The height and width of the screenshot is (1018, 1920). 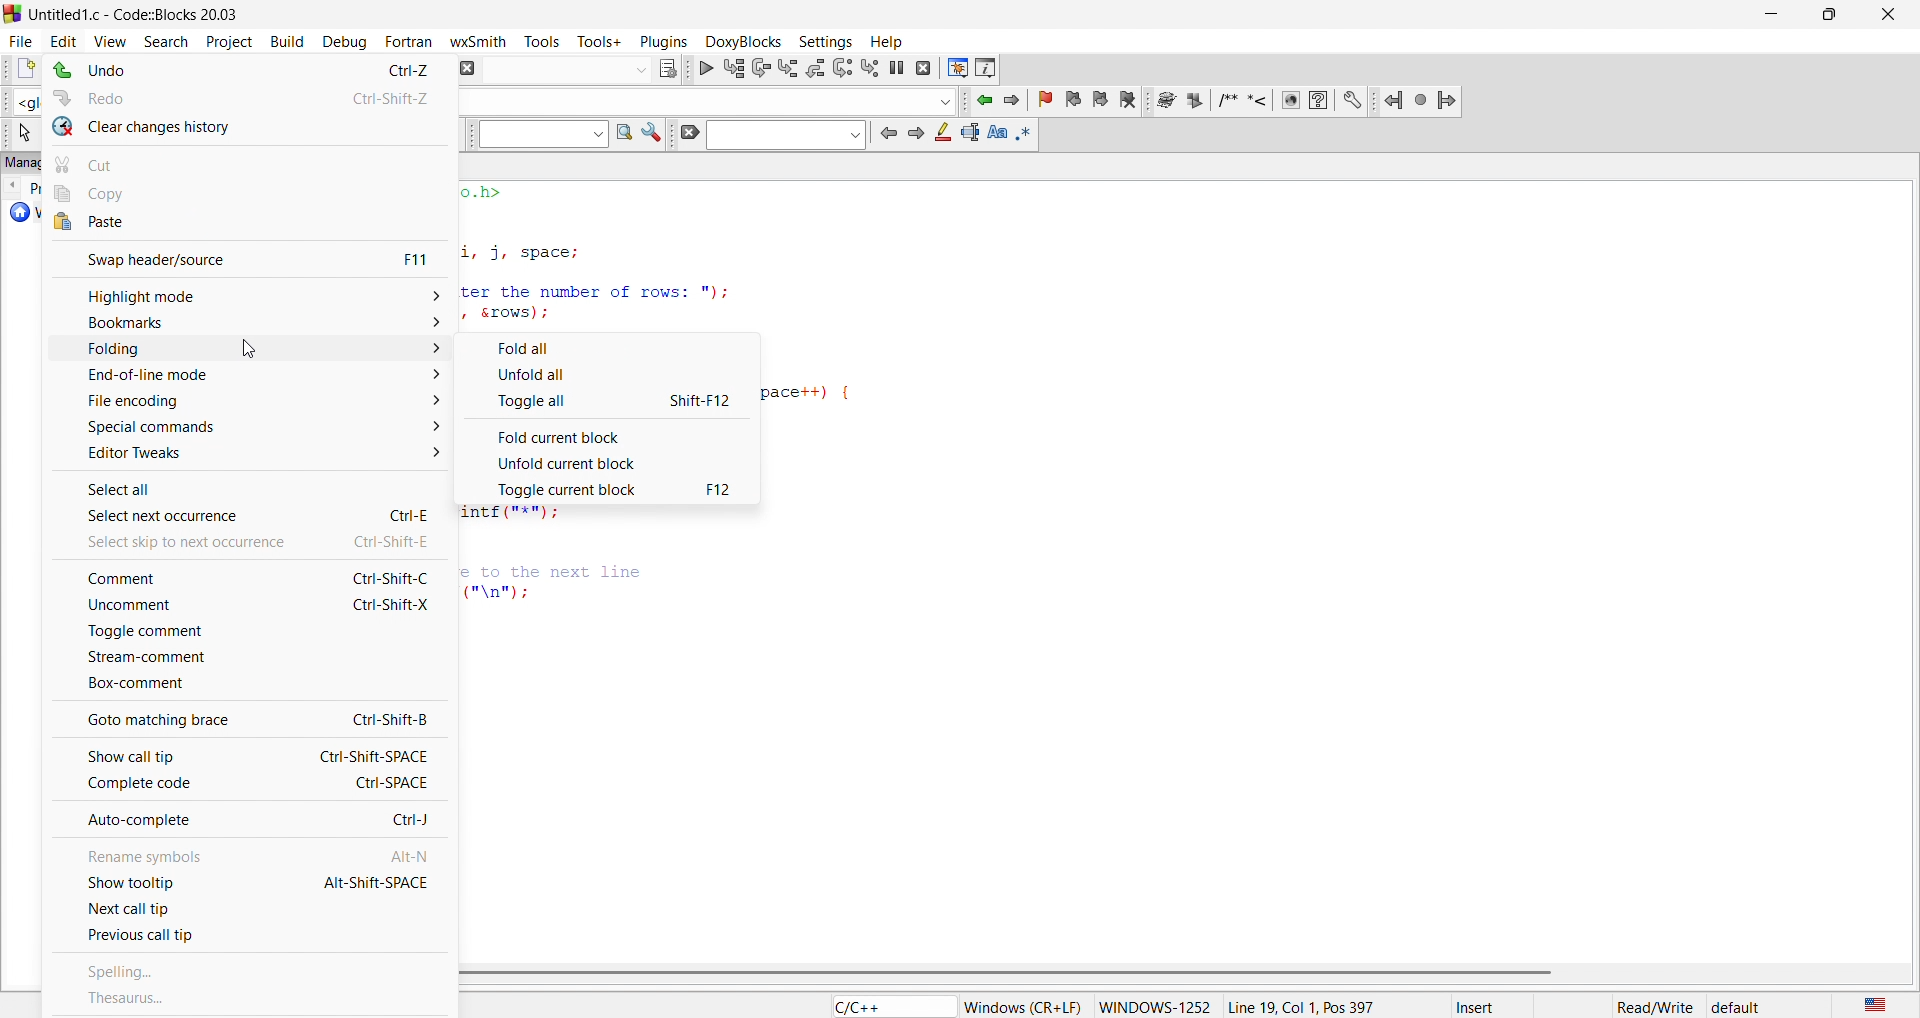 What do you see at coordinates (248, 350) in the screenshot?
I see `folding` at bounding box center [248, 350].